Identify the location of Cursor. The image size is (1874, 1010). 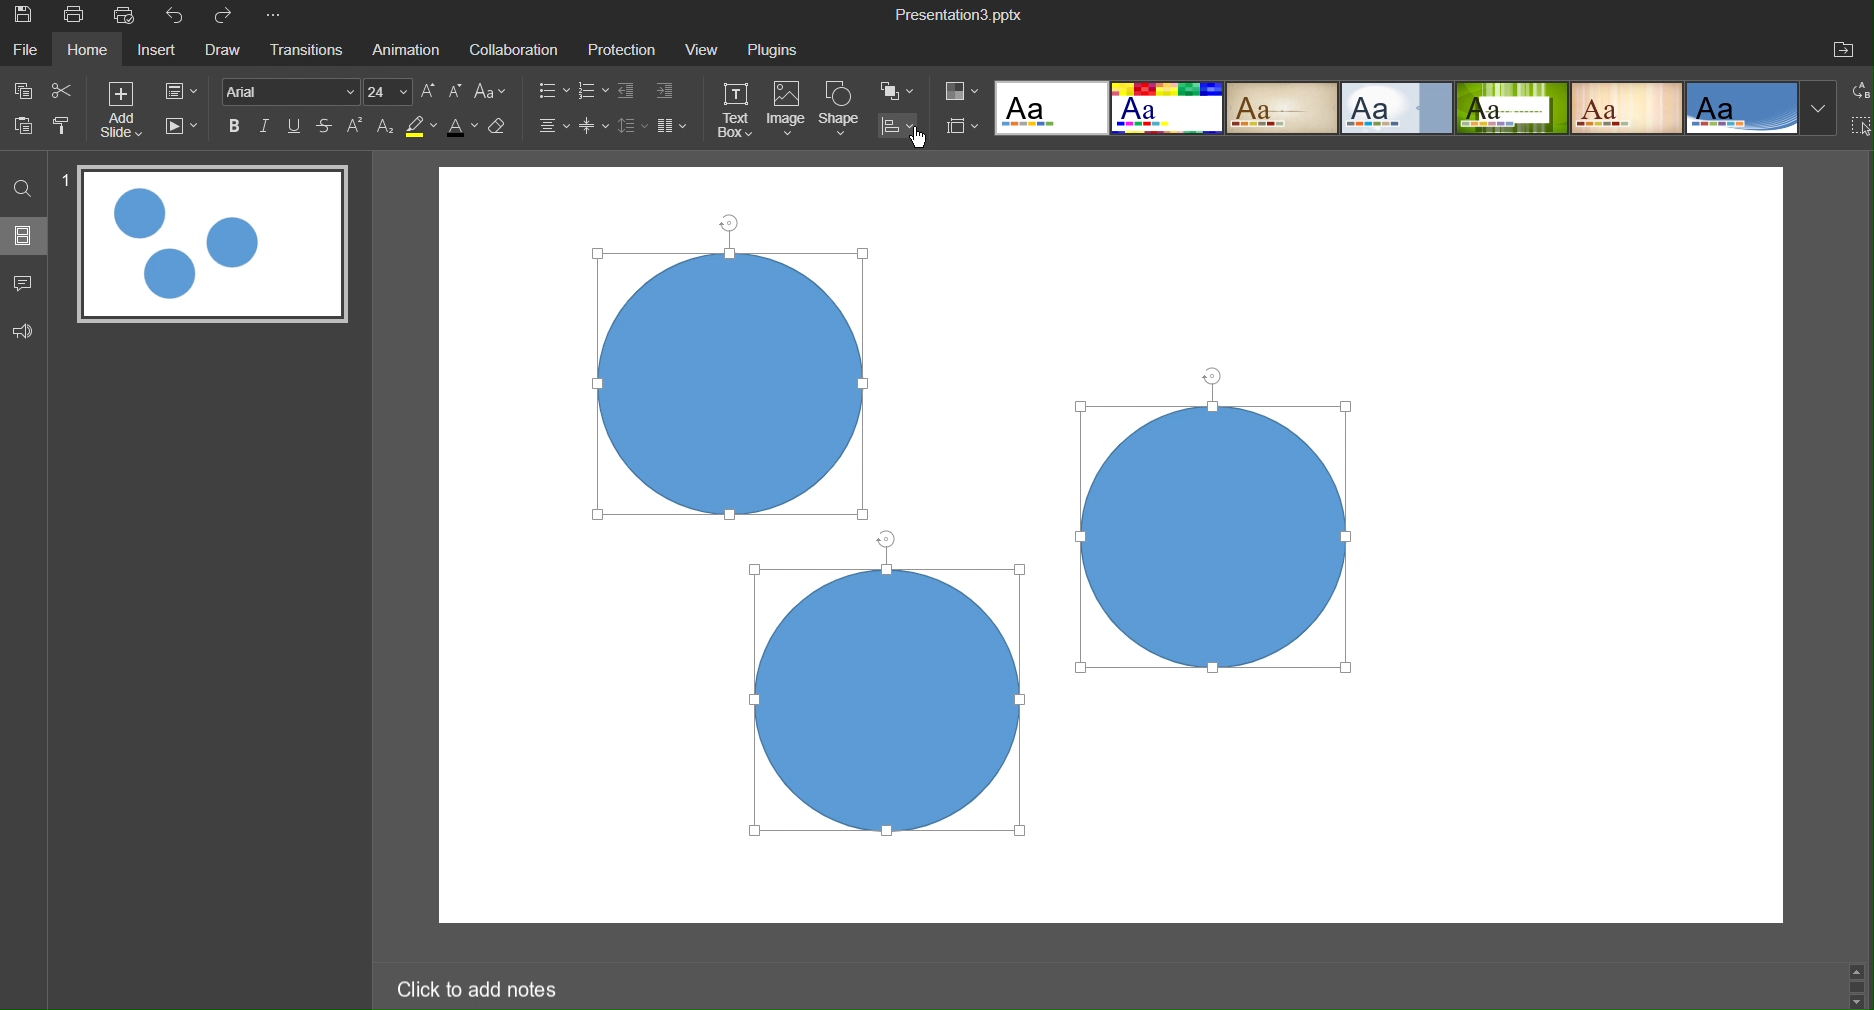
(920, 141).